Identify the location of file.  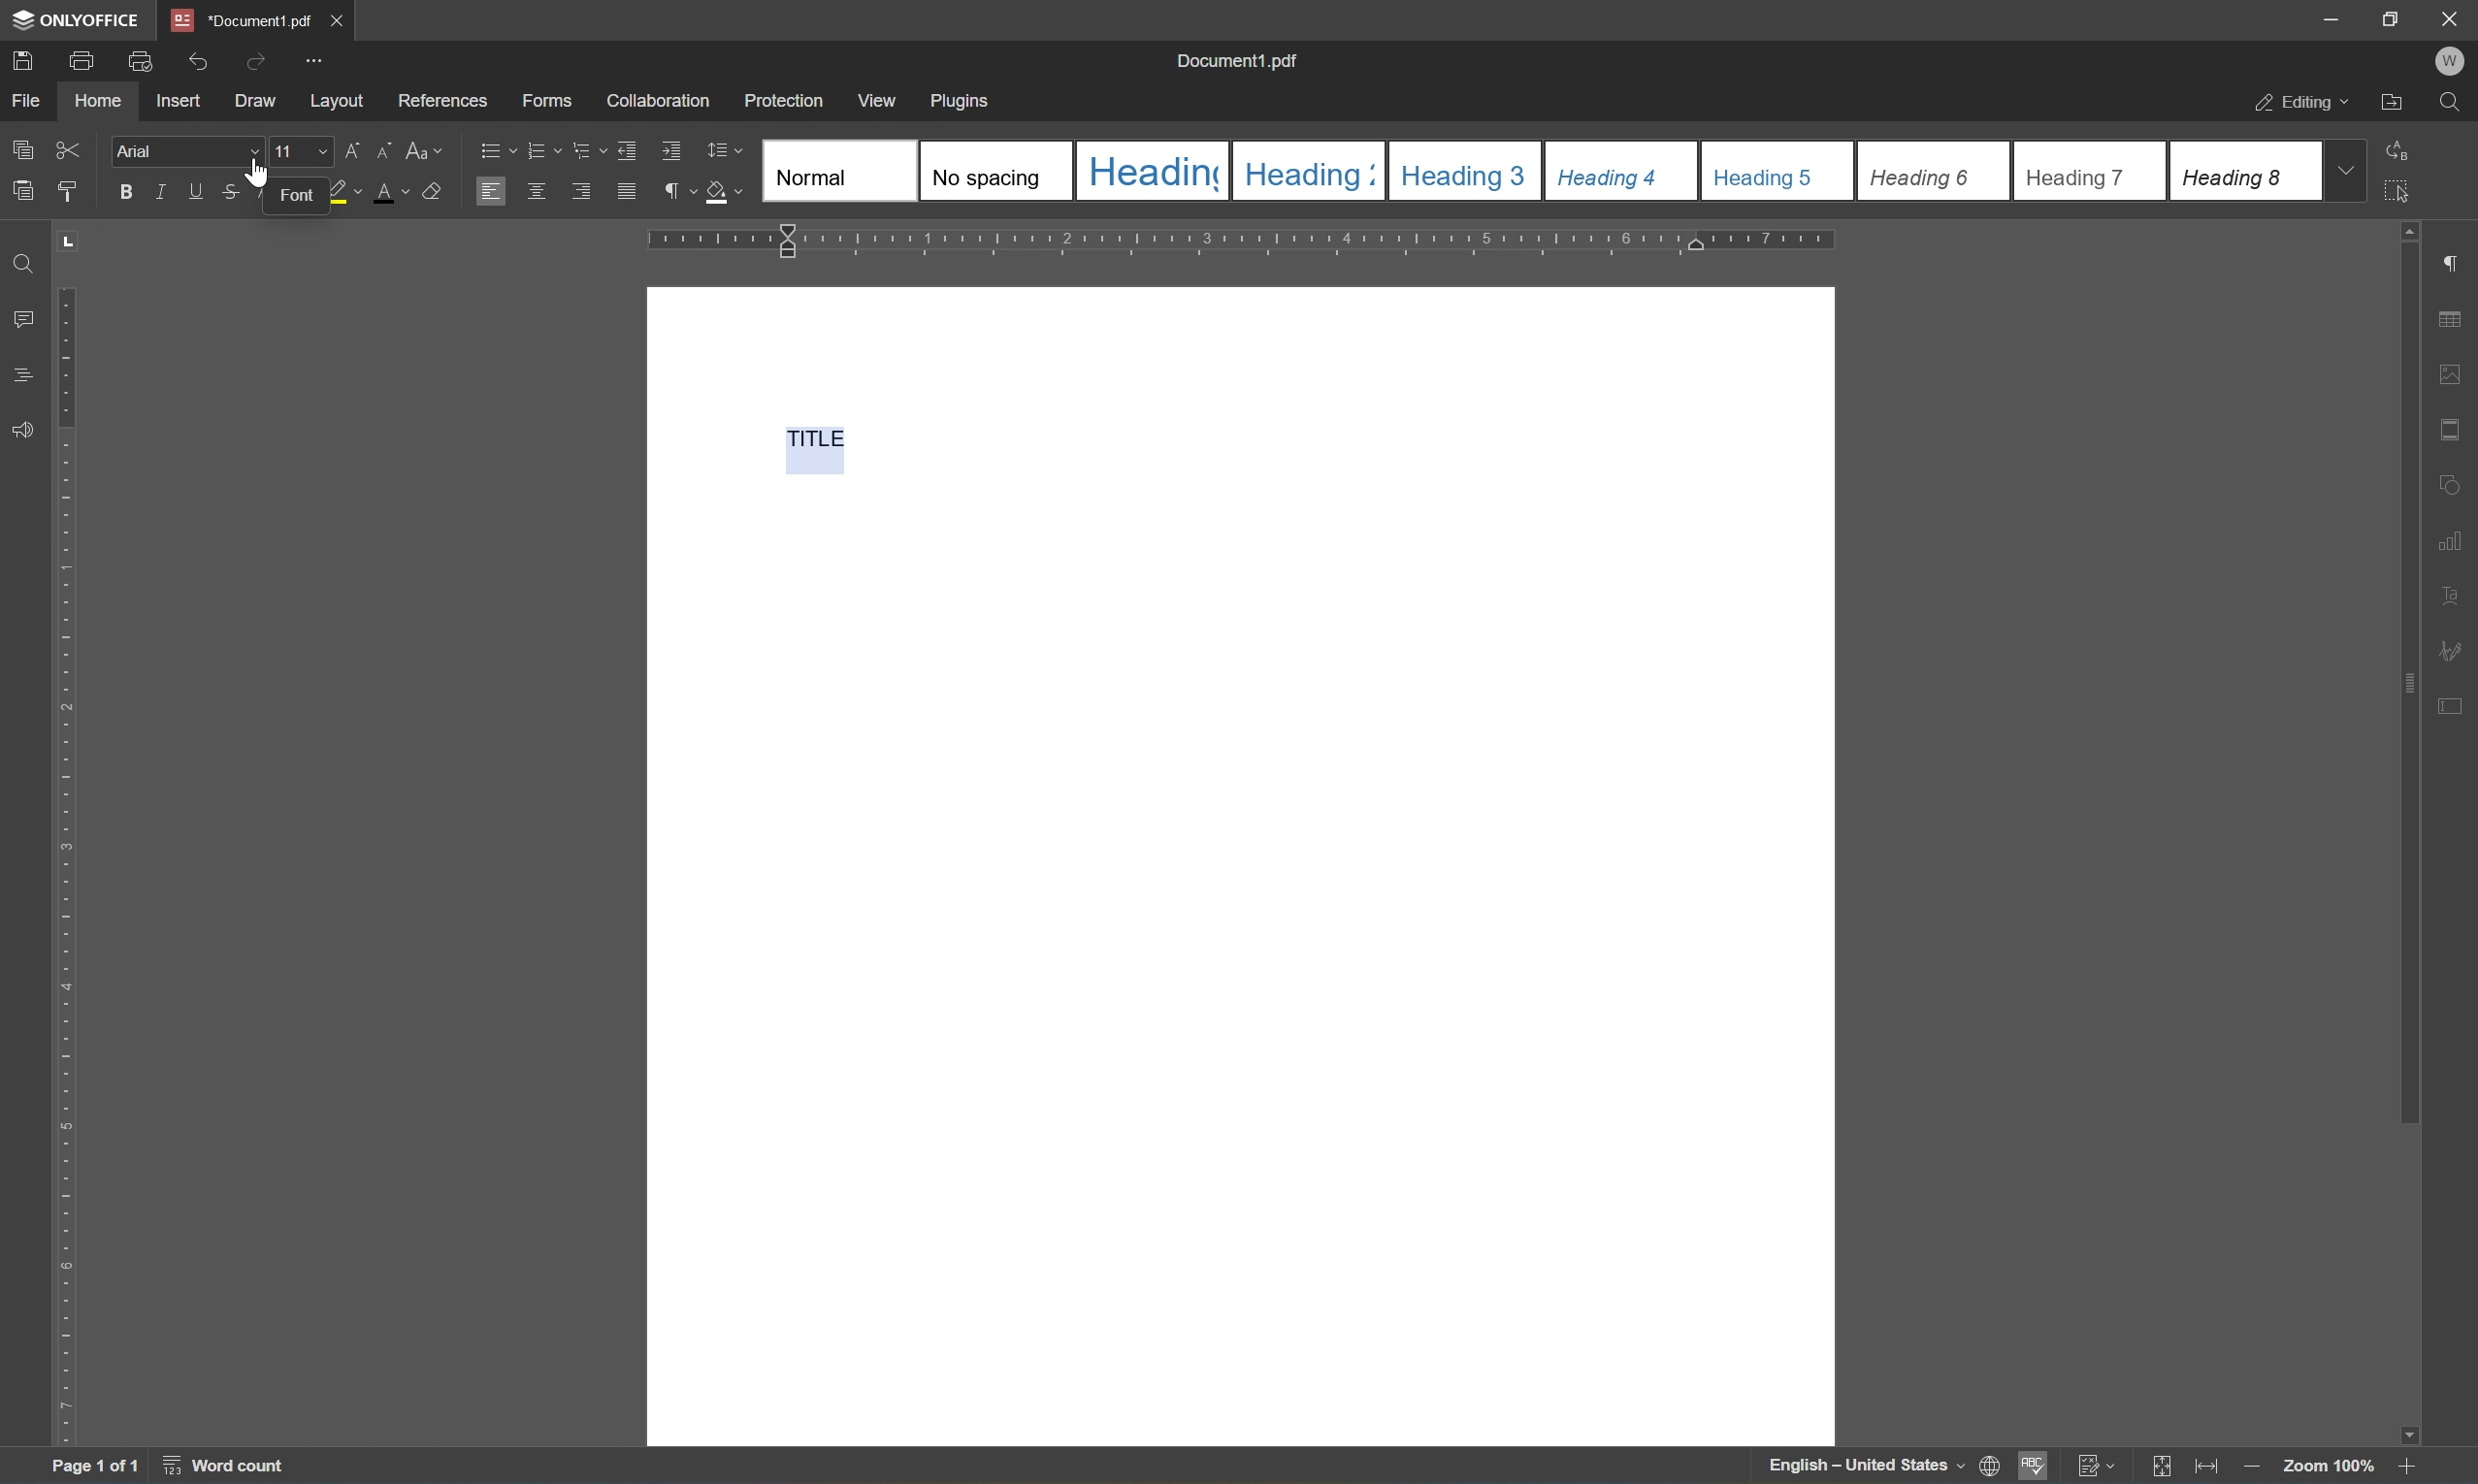
(27, 98).